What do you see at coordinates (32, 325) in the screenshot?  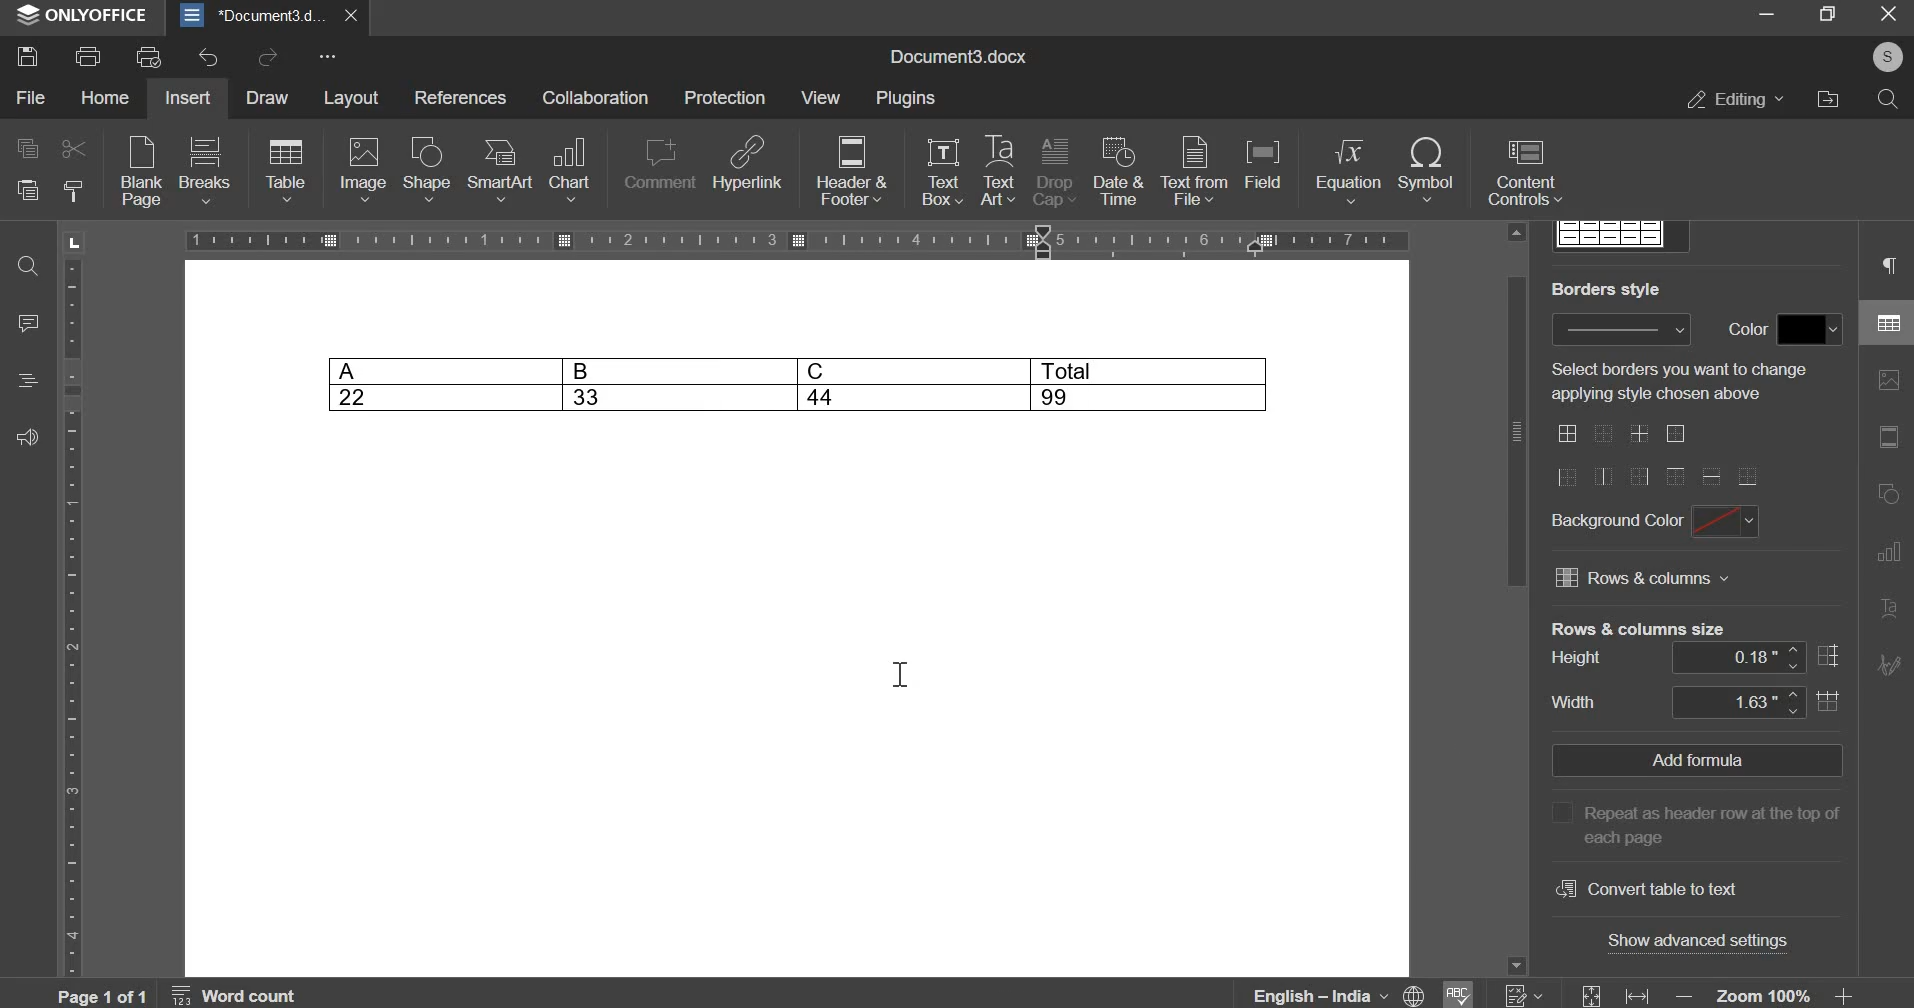 I see `comment` at bounding box center [32, 325].